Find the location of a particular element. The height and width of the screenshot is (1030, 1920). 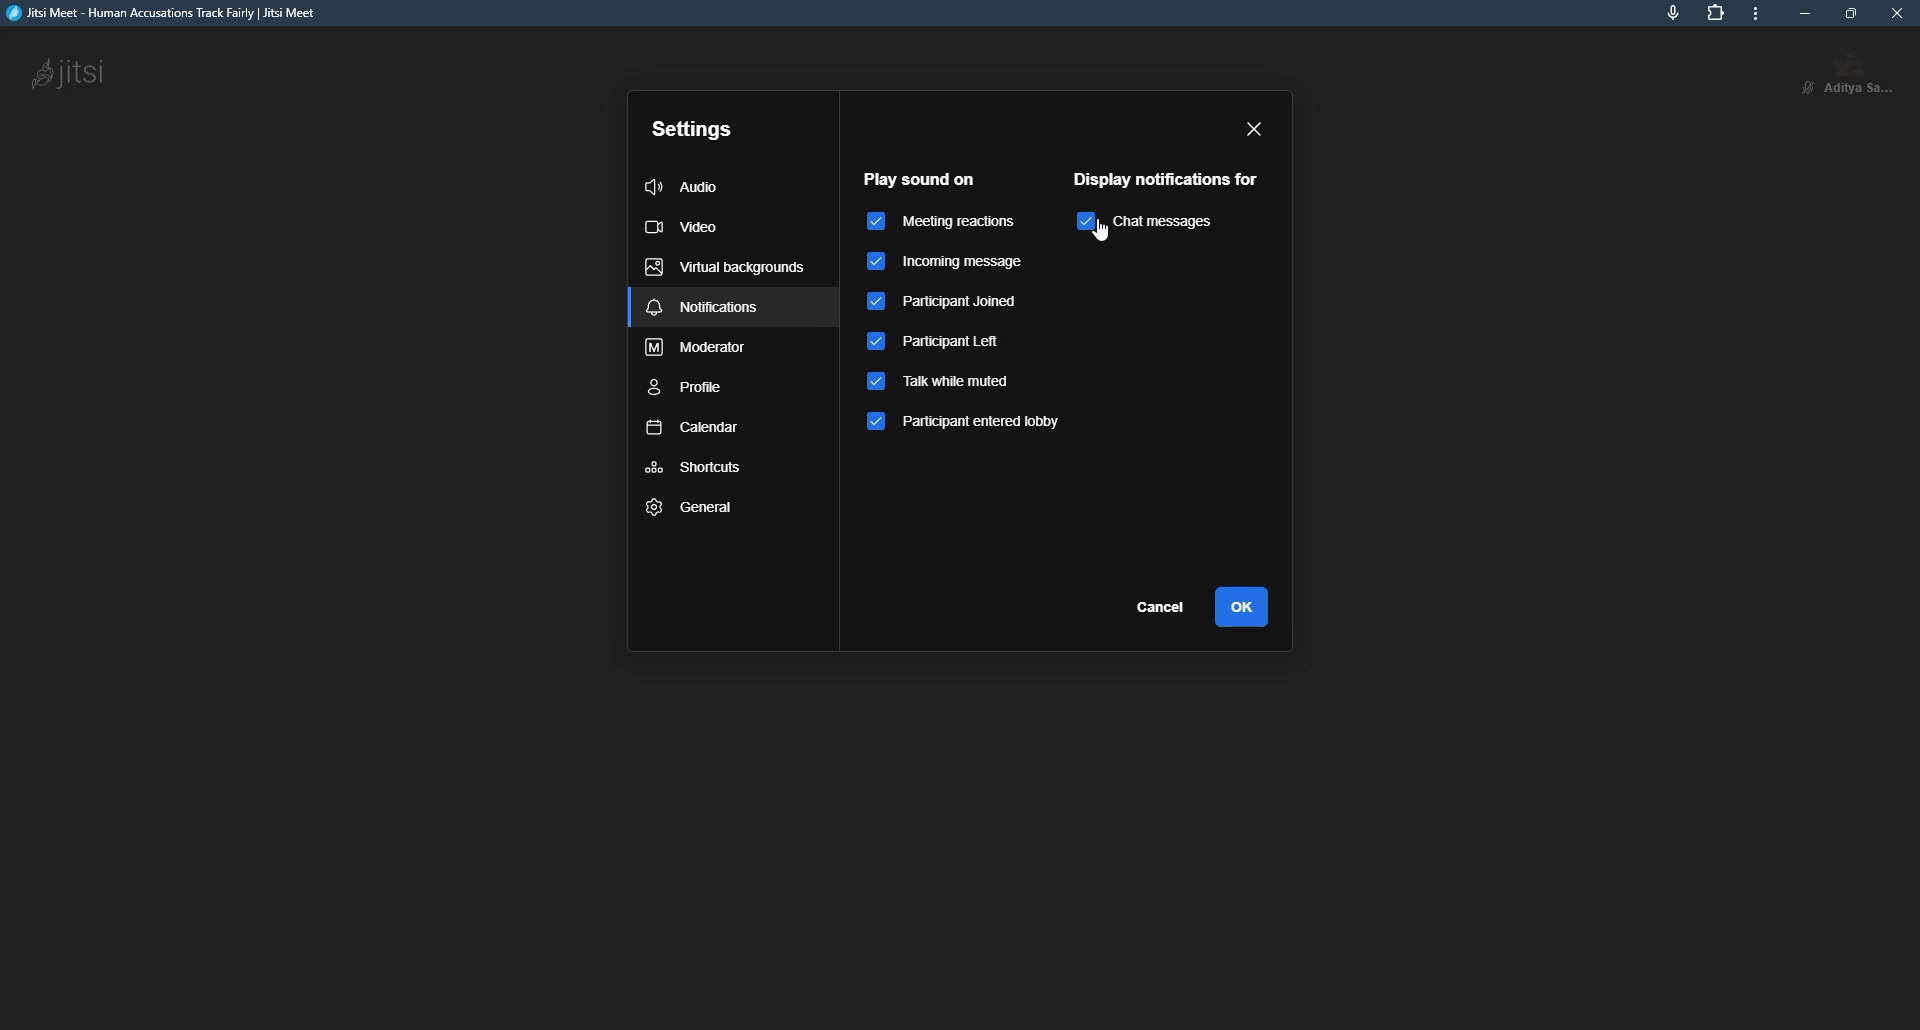

profile is located at coordinates (1863, 76).